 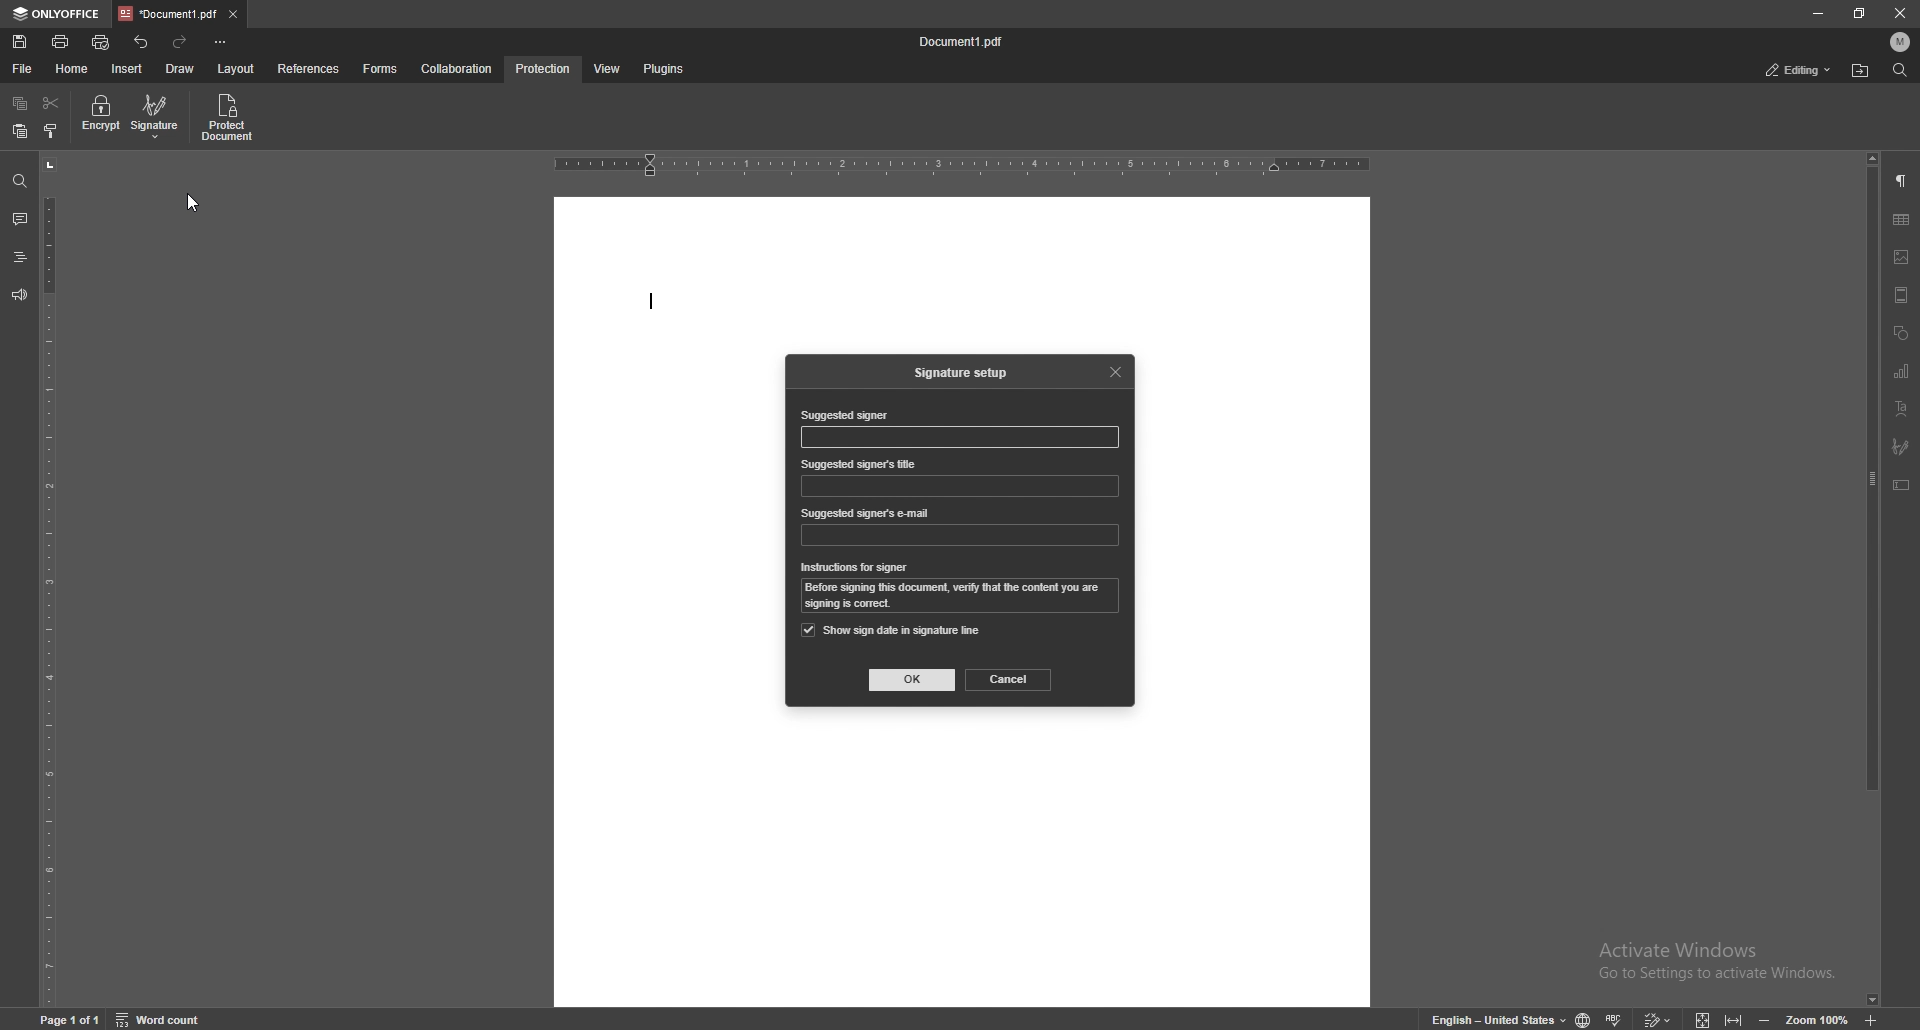 I want to click on encrypt, so click(x=100, y=115).